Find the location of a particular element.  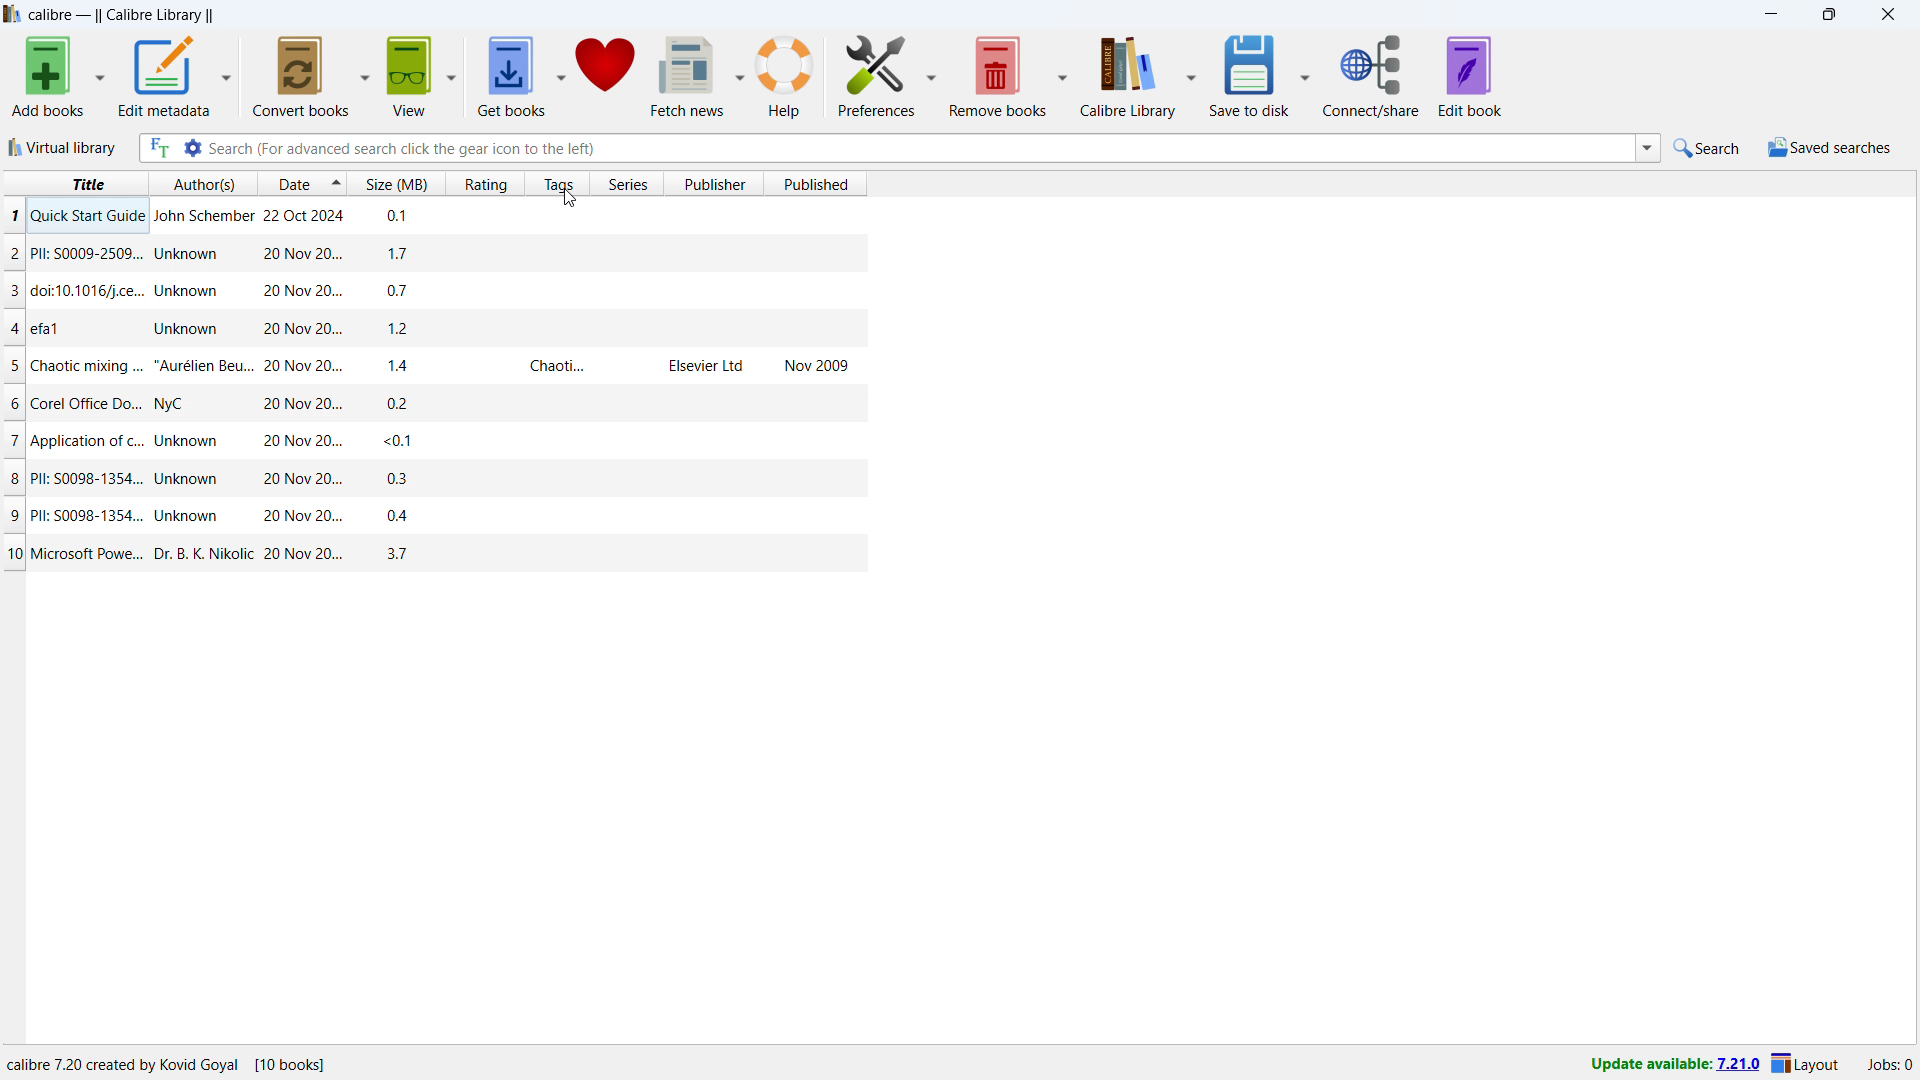

one book entry is located at coordinates (433, 365).